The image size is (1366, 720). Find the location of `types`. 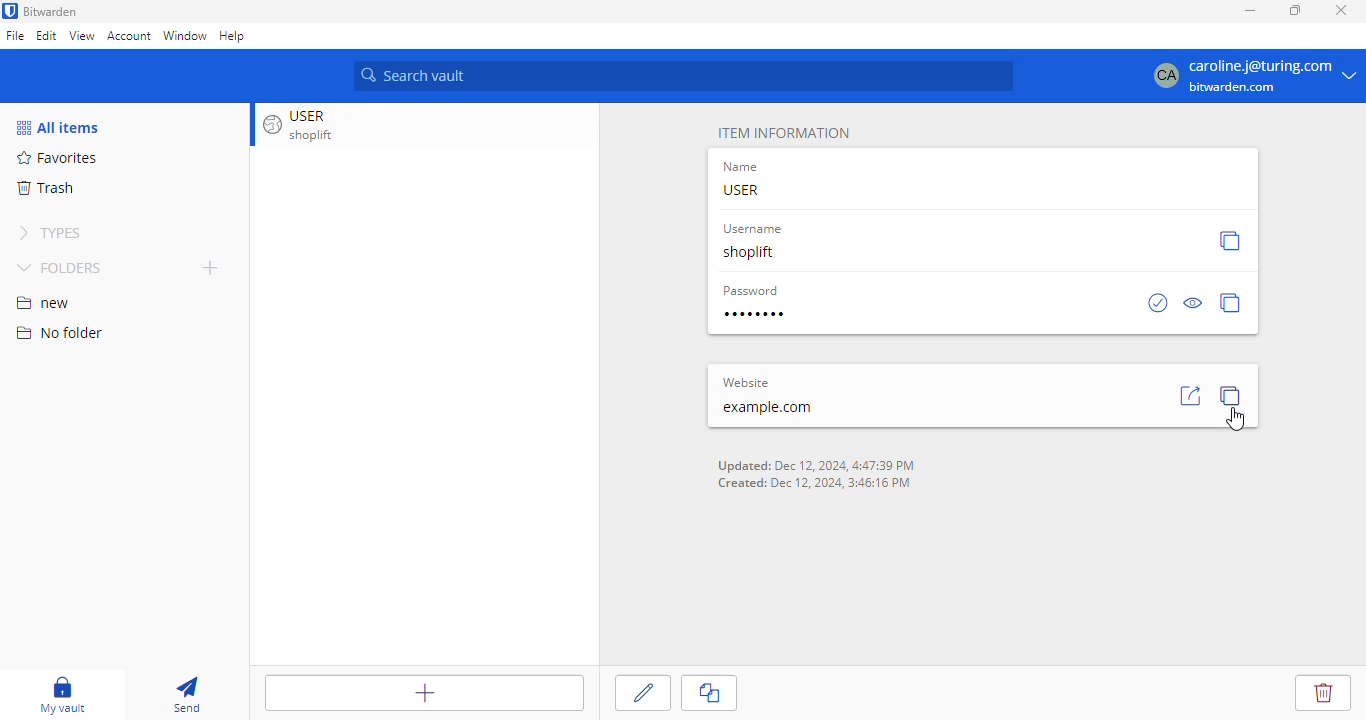

types is located at coordinates (50, 231).